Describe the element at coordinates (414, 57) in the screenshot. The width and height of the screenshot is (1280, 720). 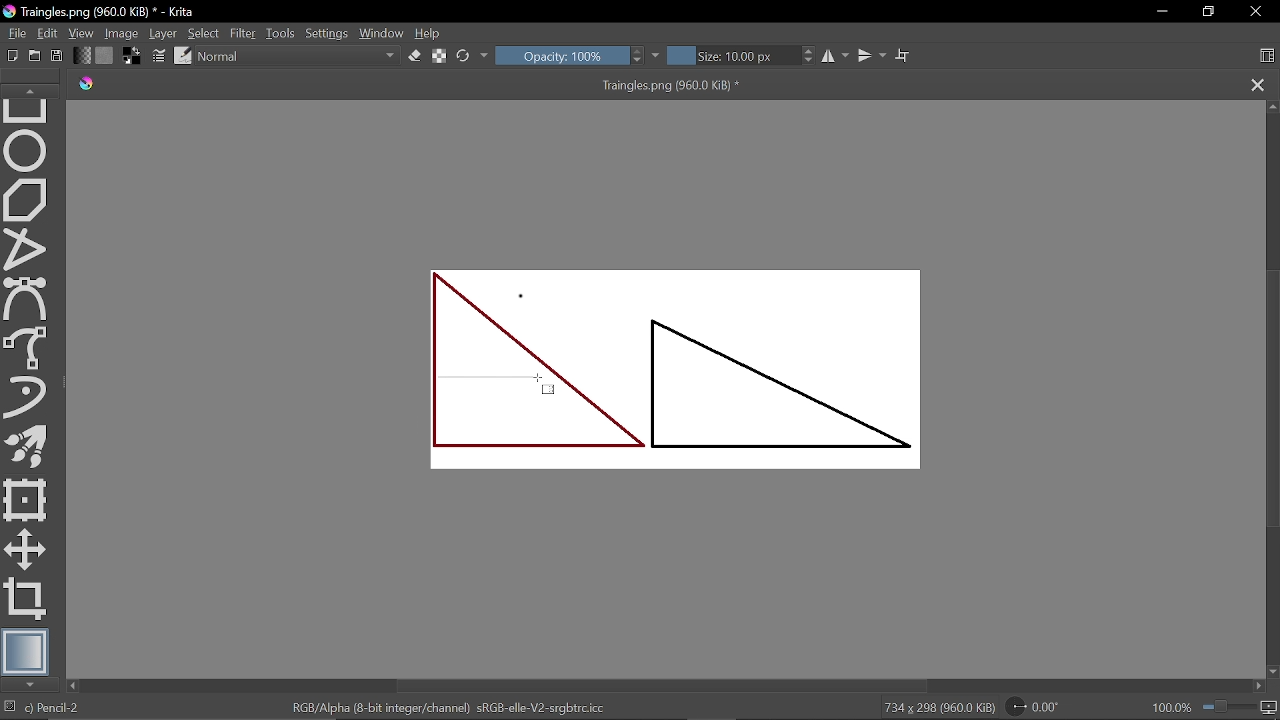
I see `Eraser` at that location.